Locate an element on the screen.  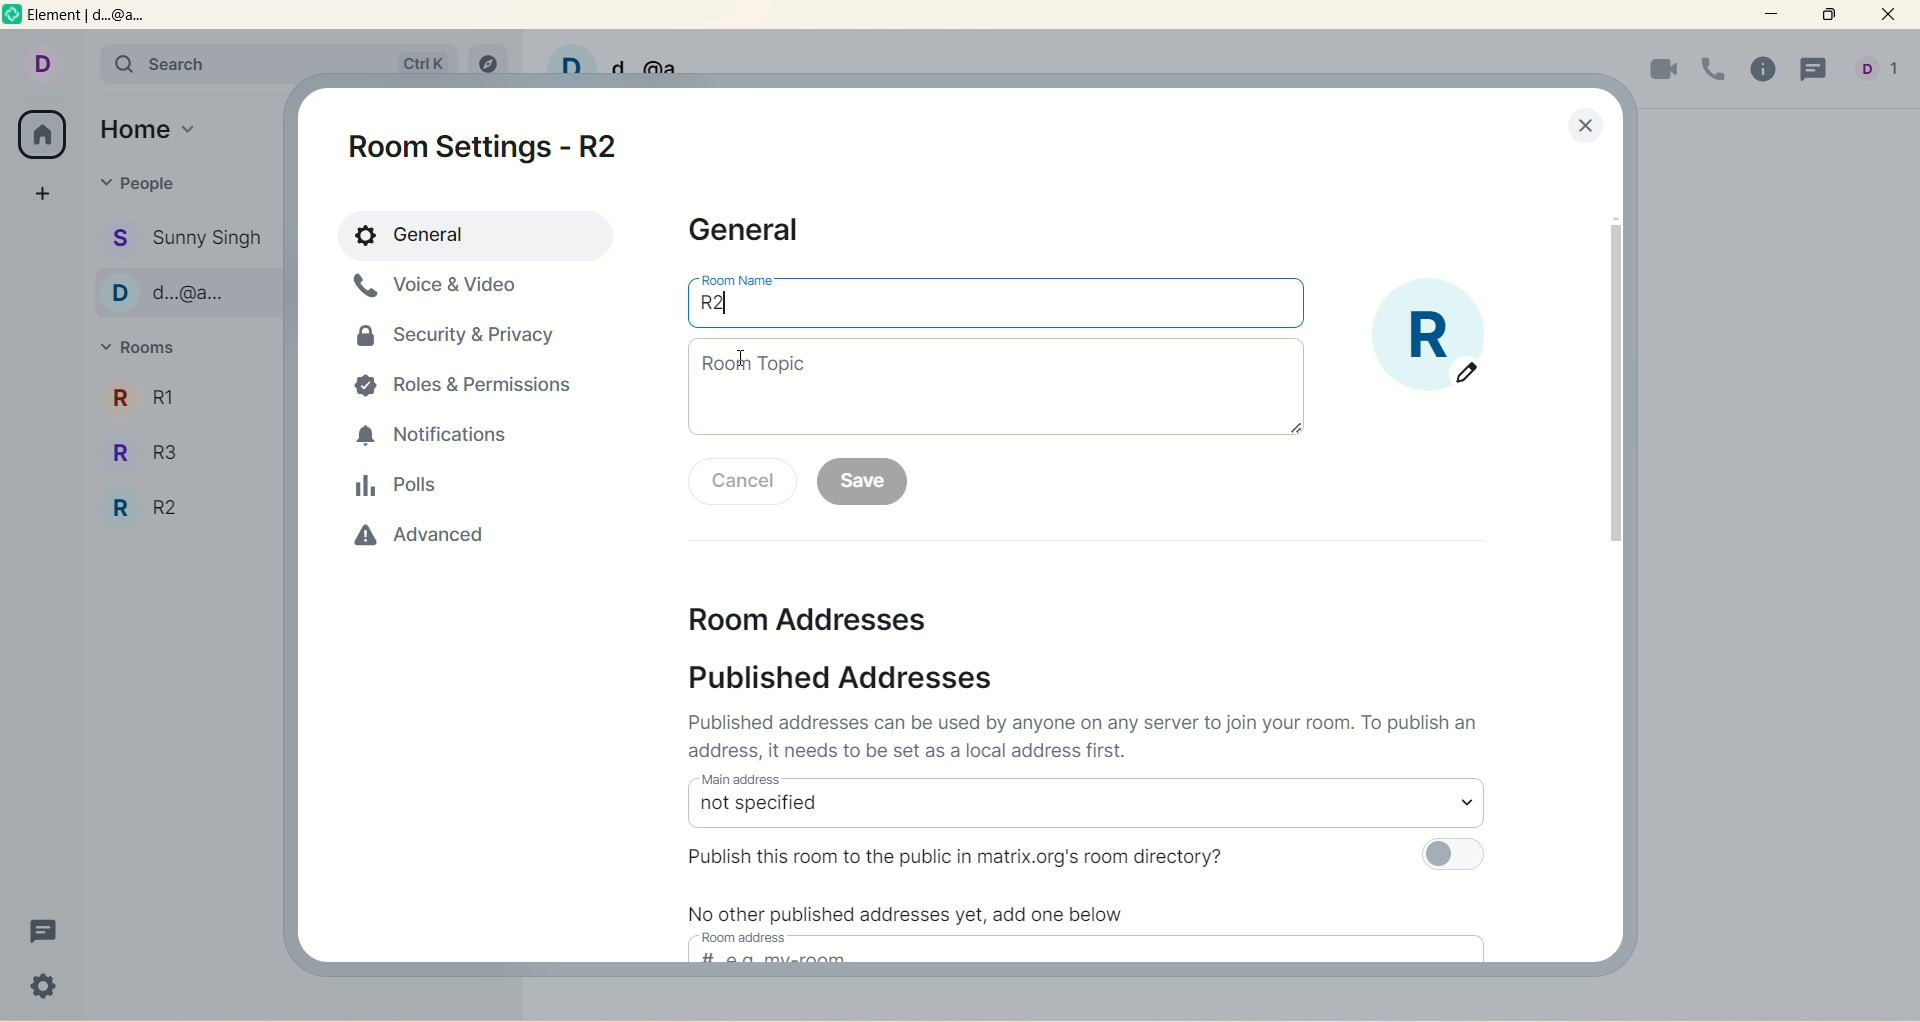
logo is located at coordinates (13, 18).